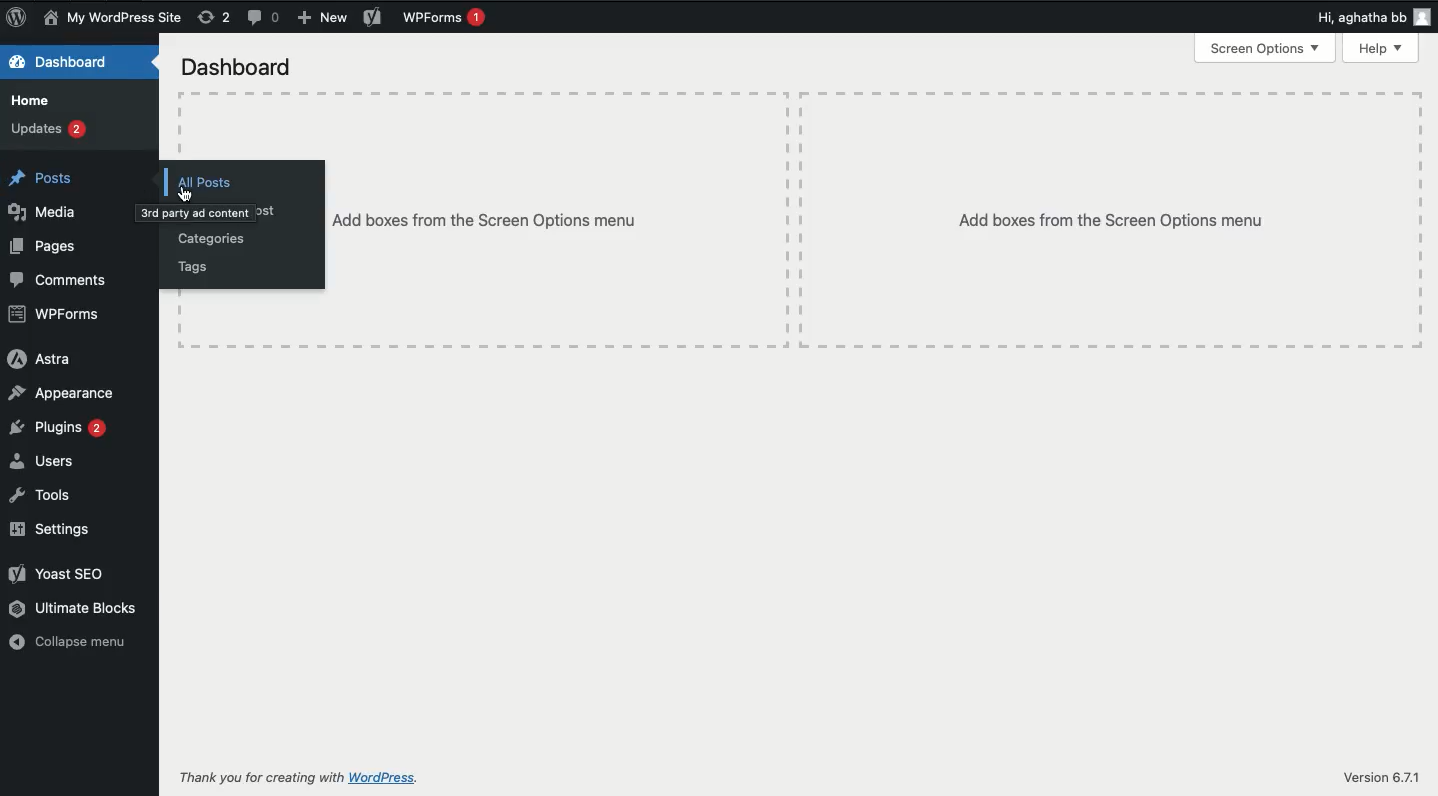  Describe the element at coordinates (51, 128) in the screenshot. I see `Updates` at that location.